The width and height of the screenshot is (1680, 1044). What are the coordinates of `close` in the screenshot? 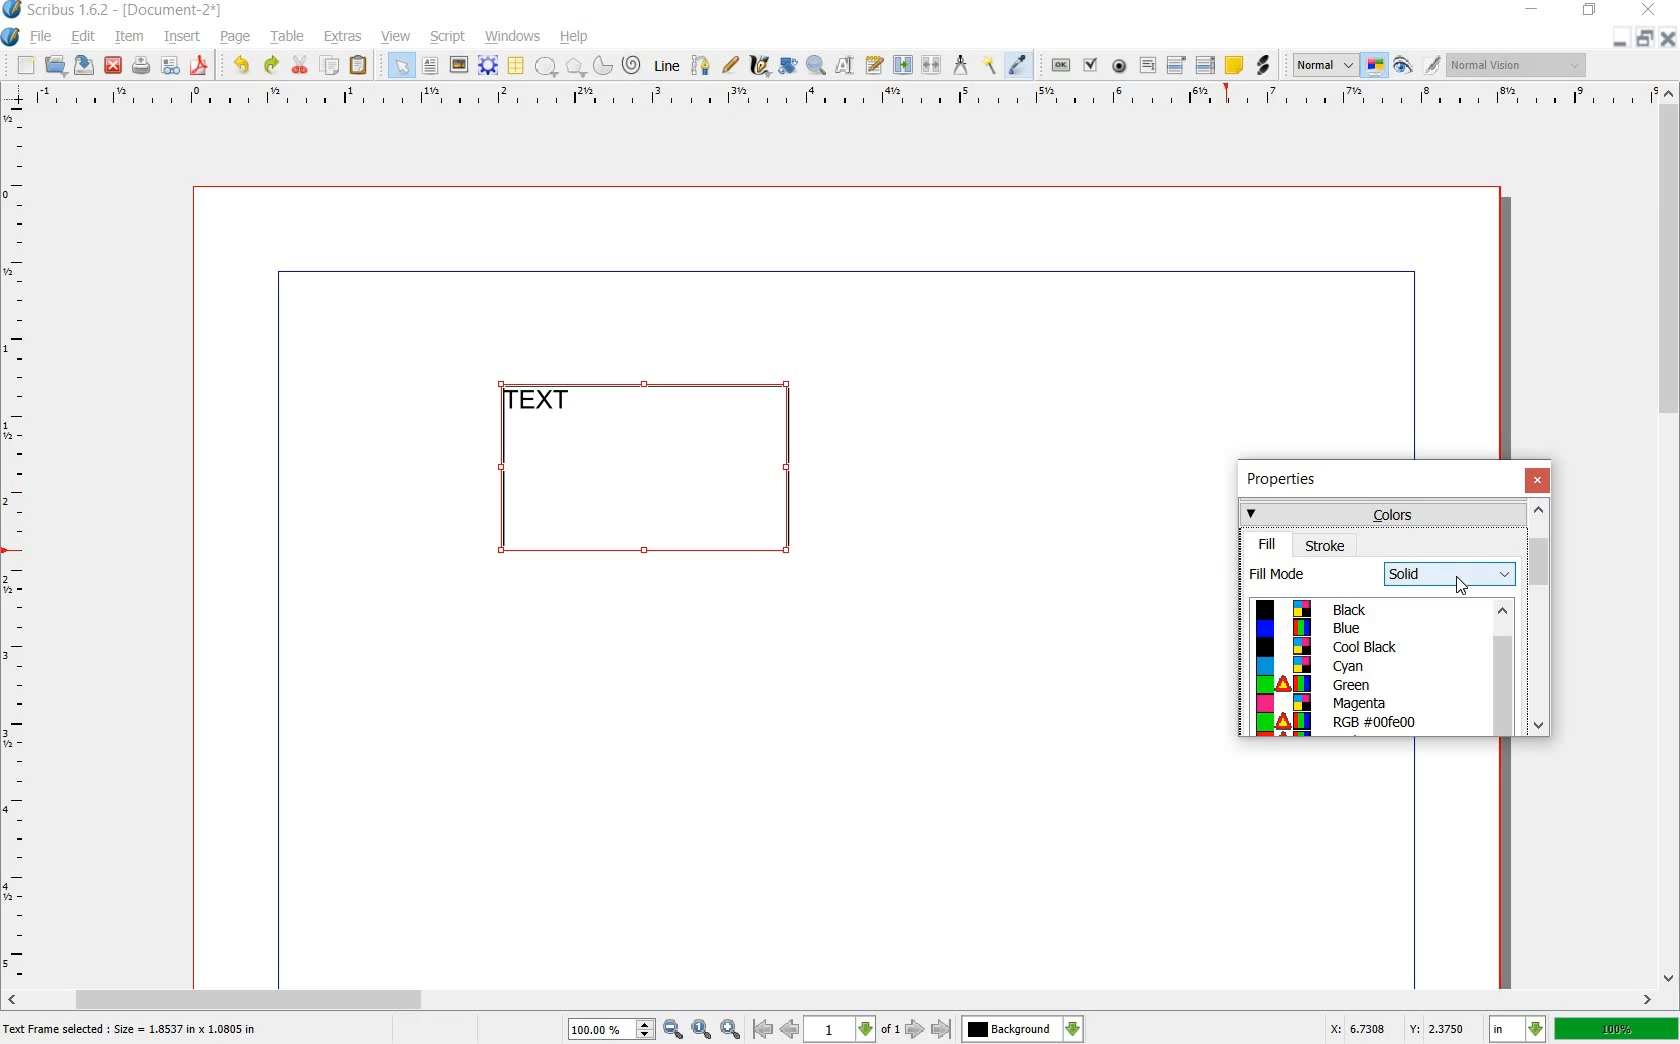 It's located at (1652, 9).